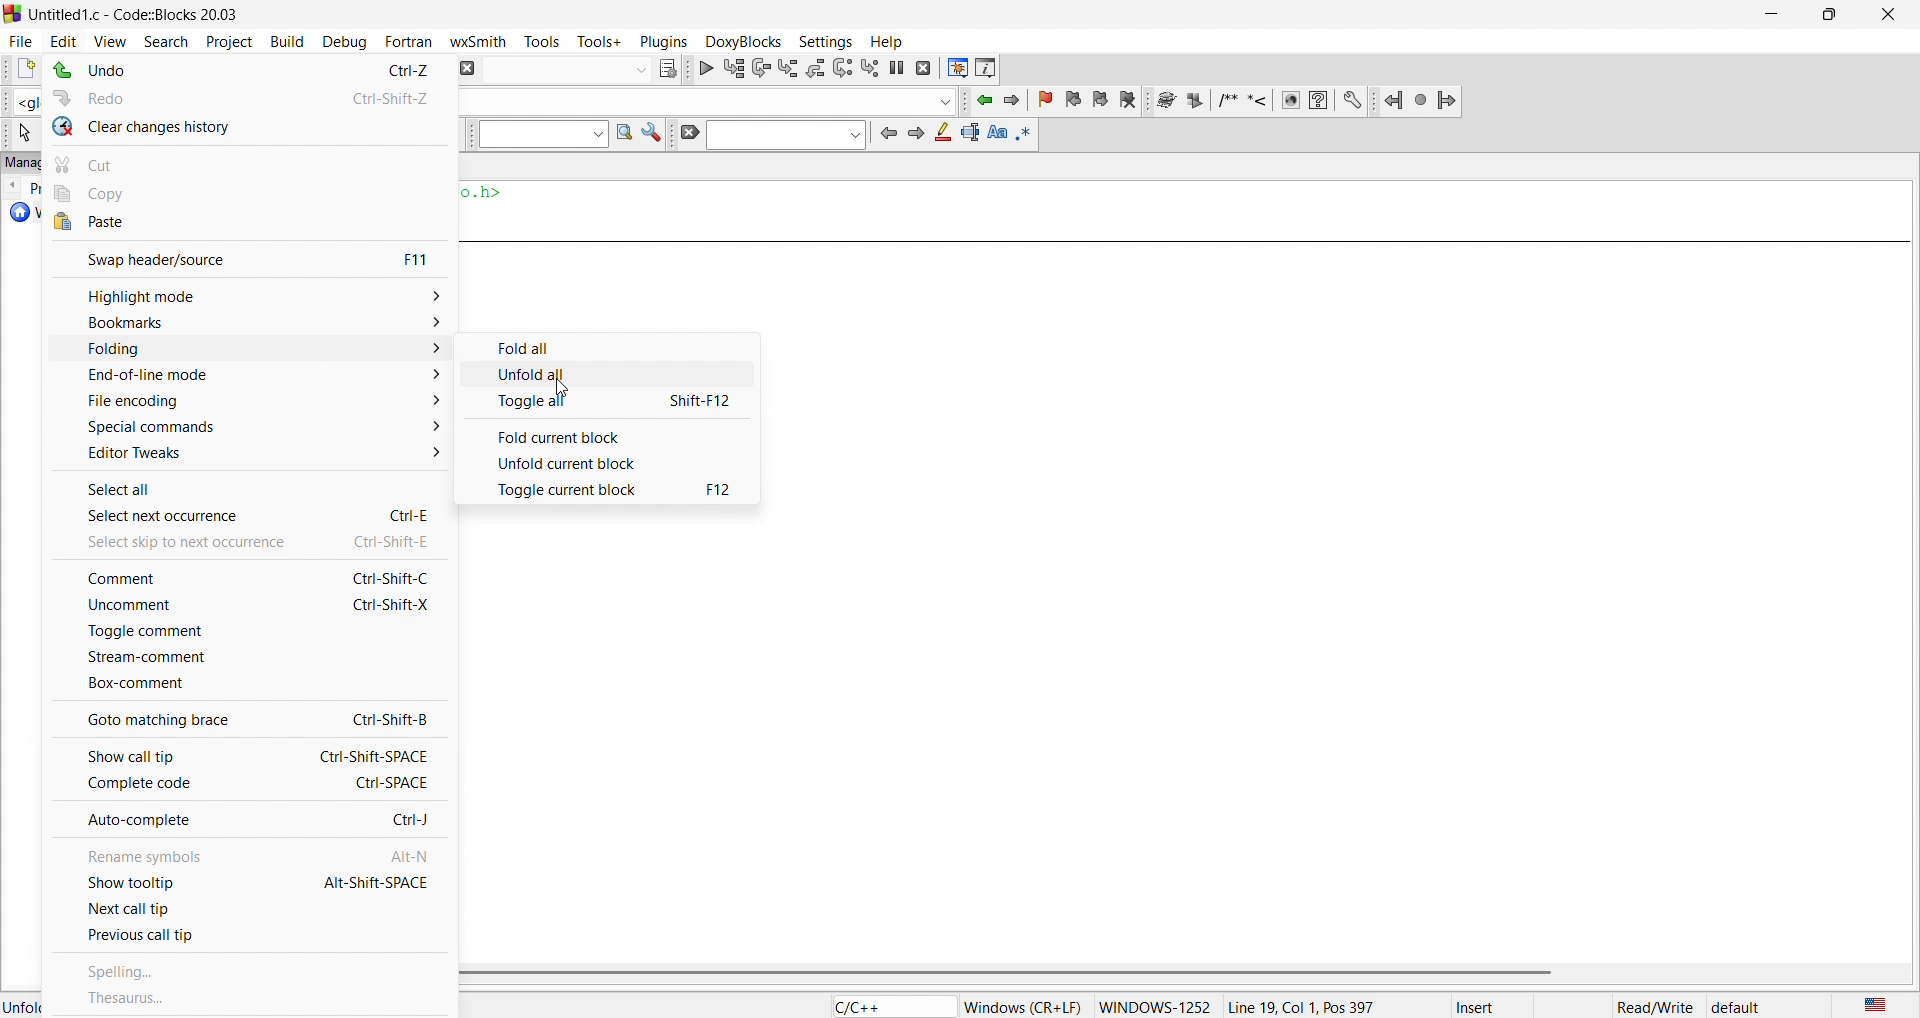 The width and height of the screenshot is (1920, 1018). Describe the element at coordinates (1422, 99) in the screenshot. I see `stop` at that location.